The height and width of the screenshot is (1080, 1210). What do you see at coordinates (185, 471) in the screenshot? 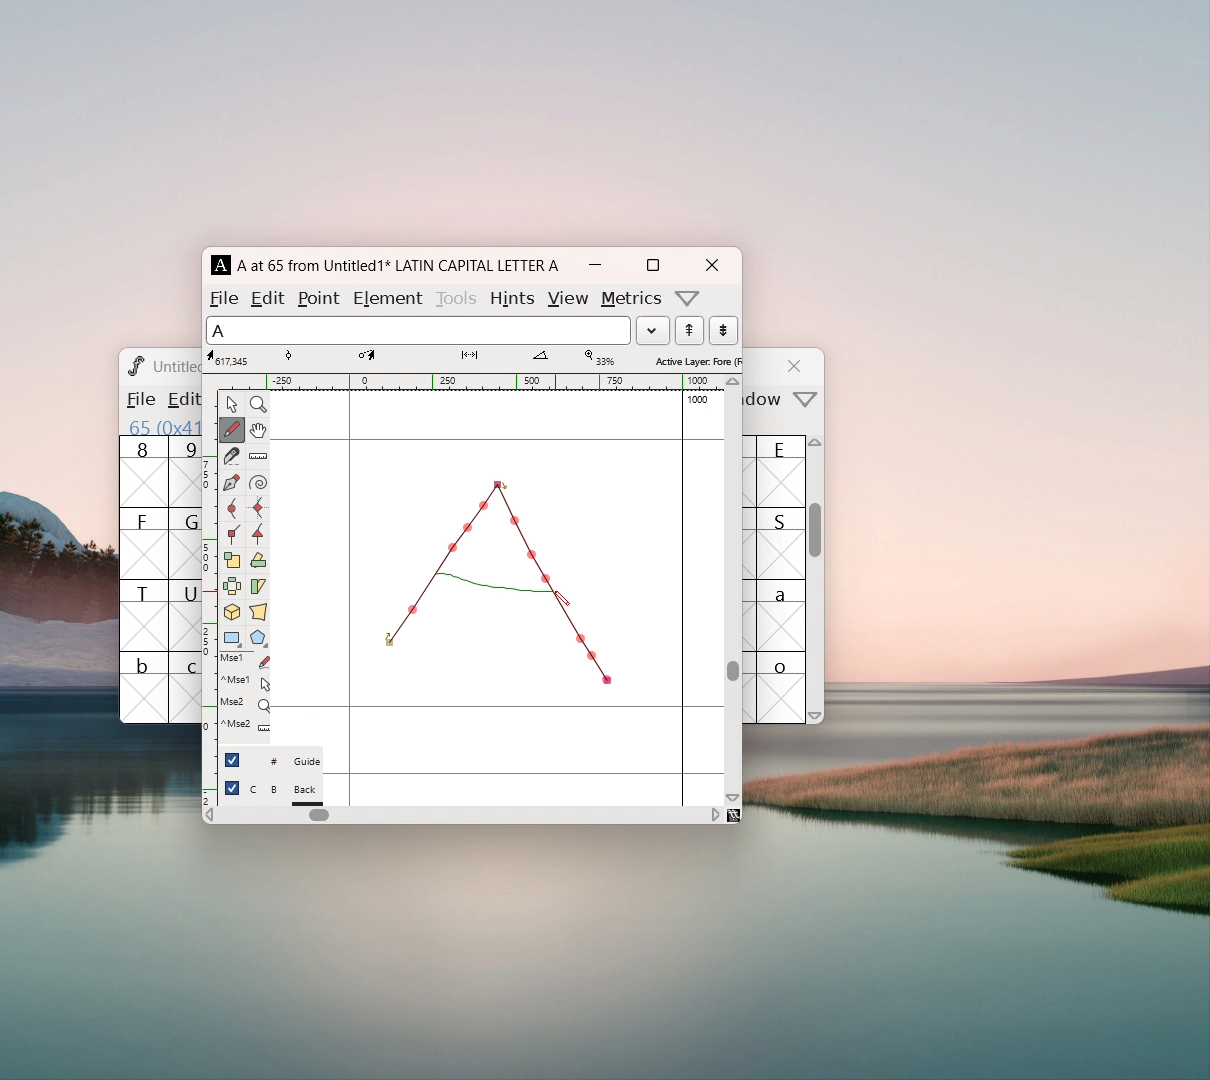
I see `9` at bounding box center [185, 471].